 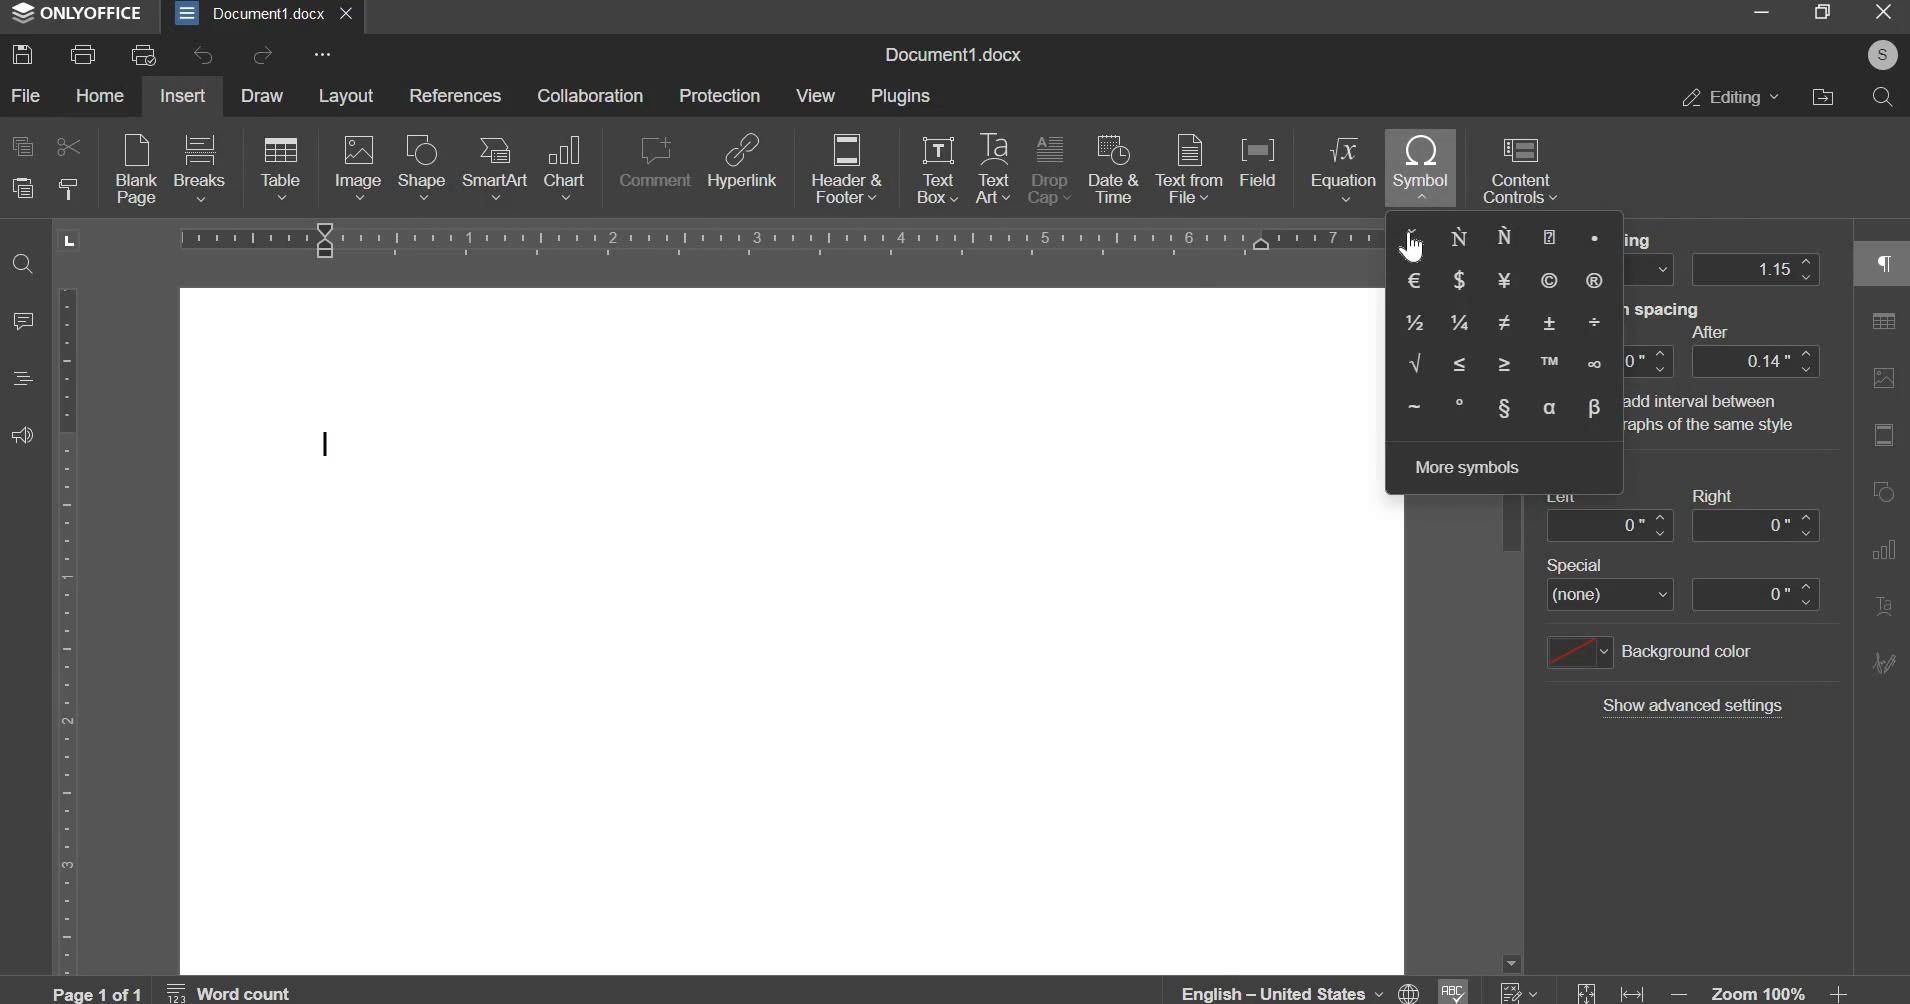 What do you see at coordinates (656, 164) in the screenshot?
I see `comment` at bounding box center [656, 164].